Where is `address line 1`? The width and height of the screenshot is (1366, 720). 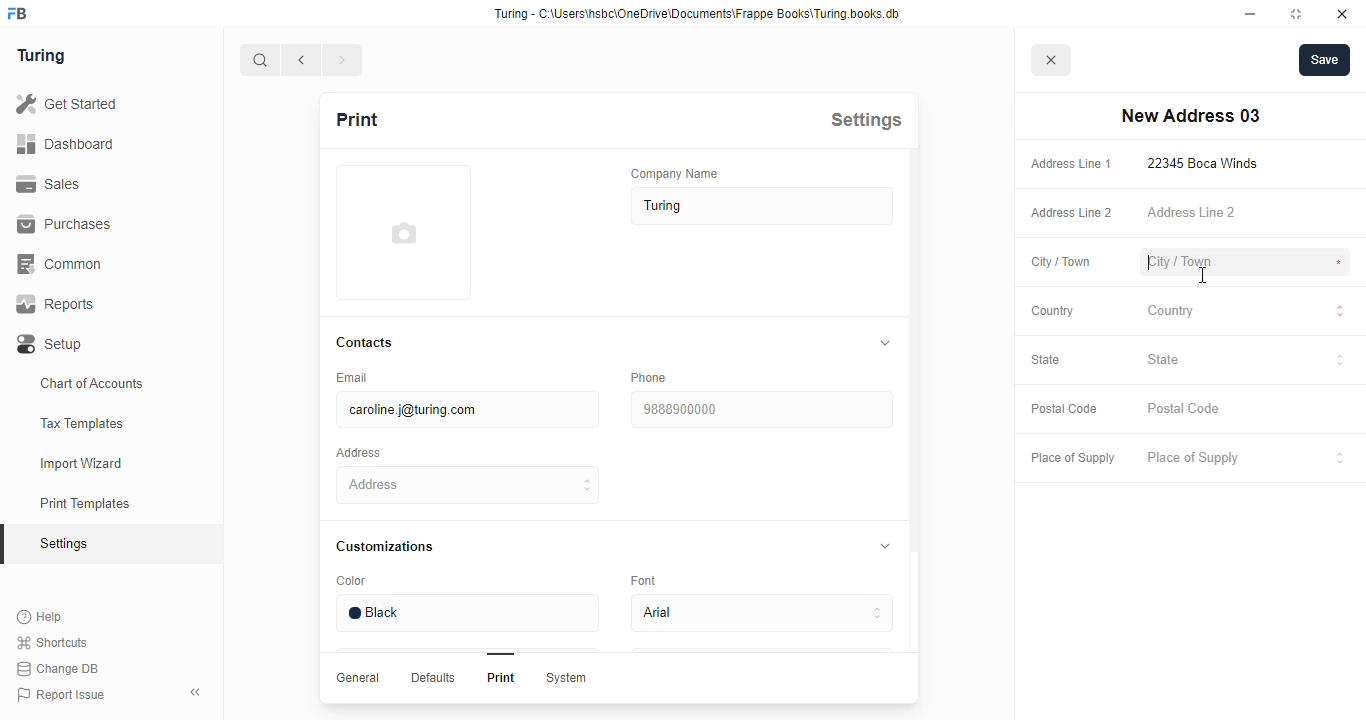 address line 1 is located at coordinates (1071, 164).